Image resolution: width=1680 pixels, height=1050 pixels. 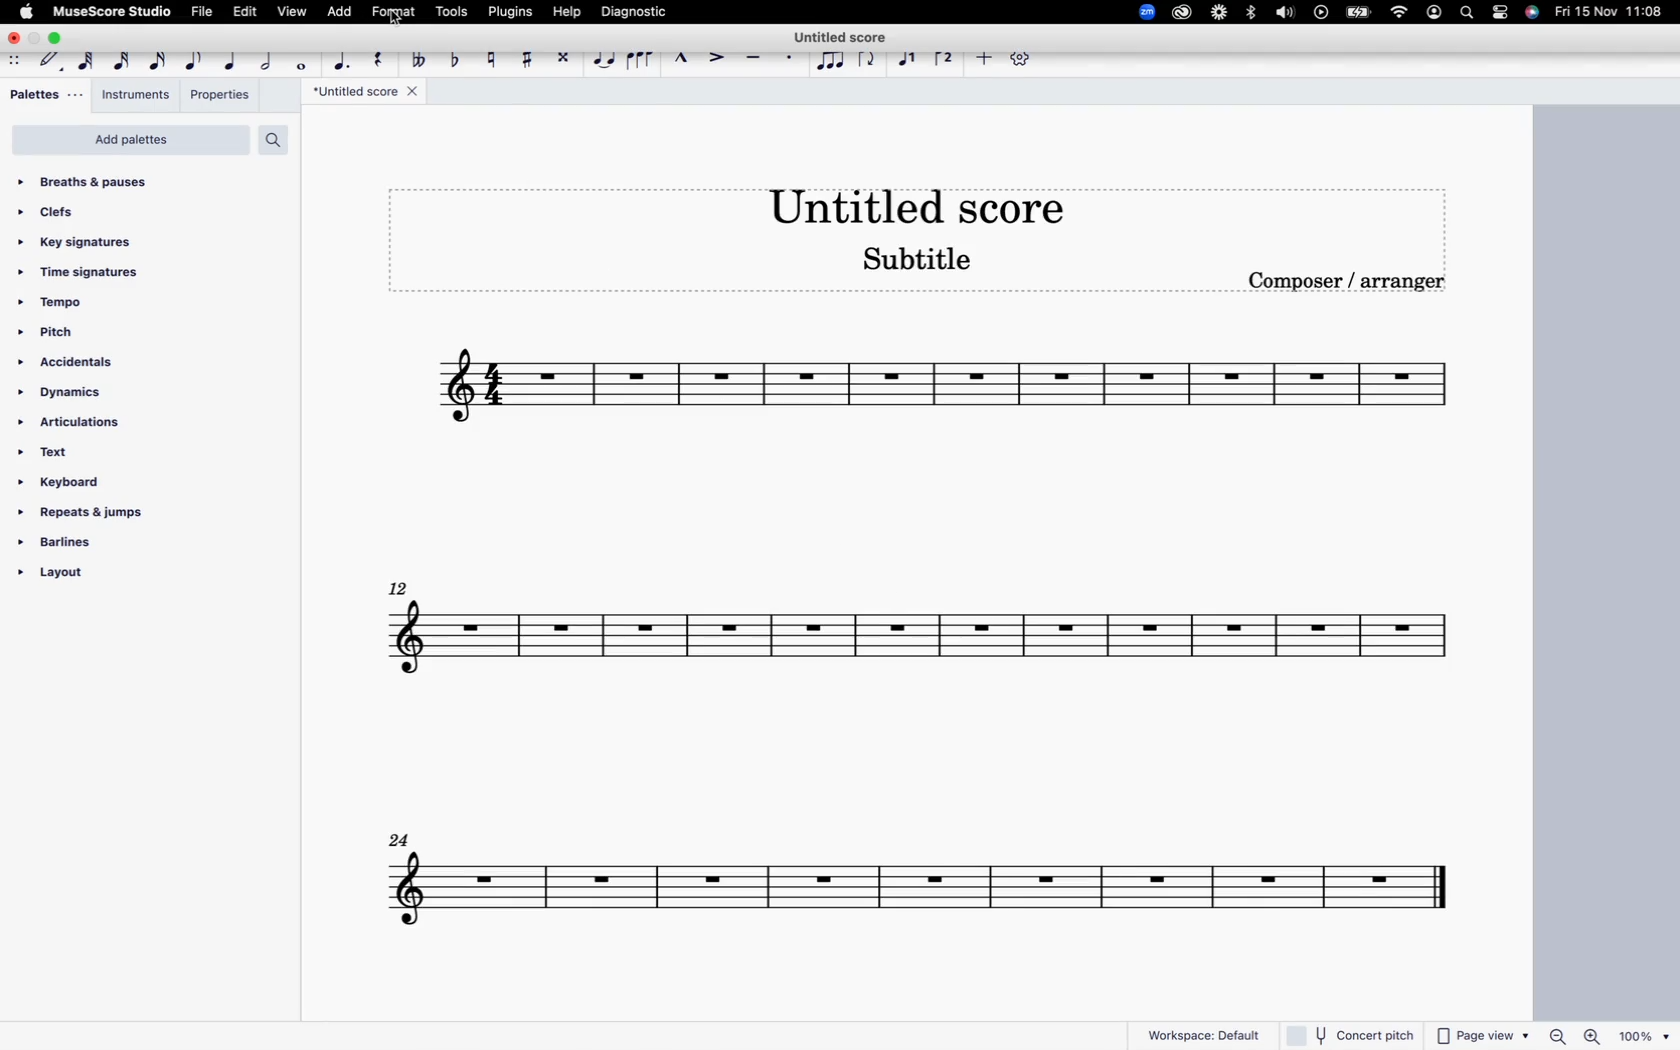 What do you see at coordinates (223, 95) in the screenshot?
I see `properties` at bounding box center [223, 95].